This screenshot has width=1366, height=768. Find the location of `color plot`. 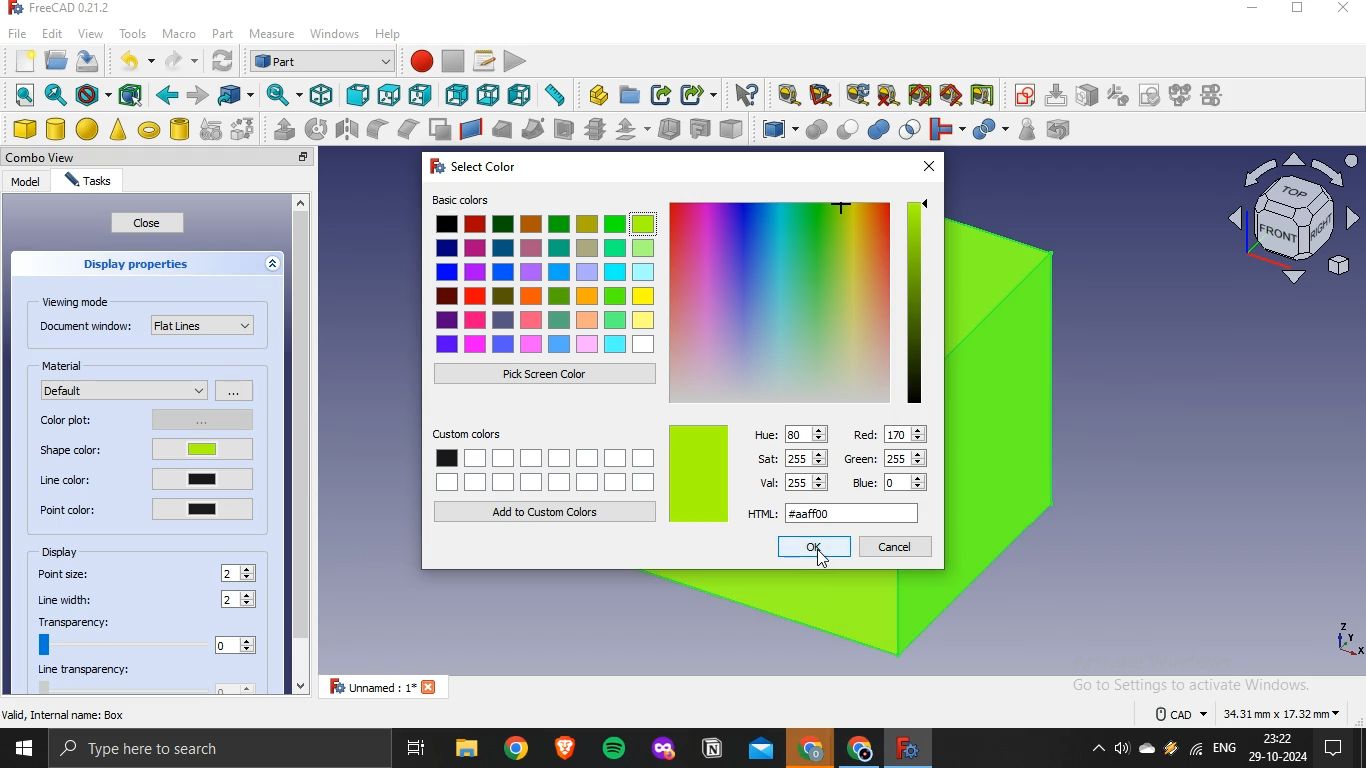

color plot is located at coordinates (143, 418).